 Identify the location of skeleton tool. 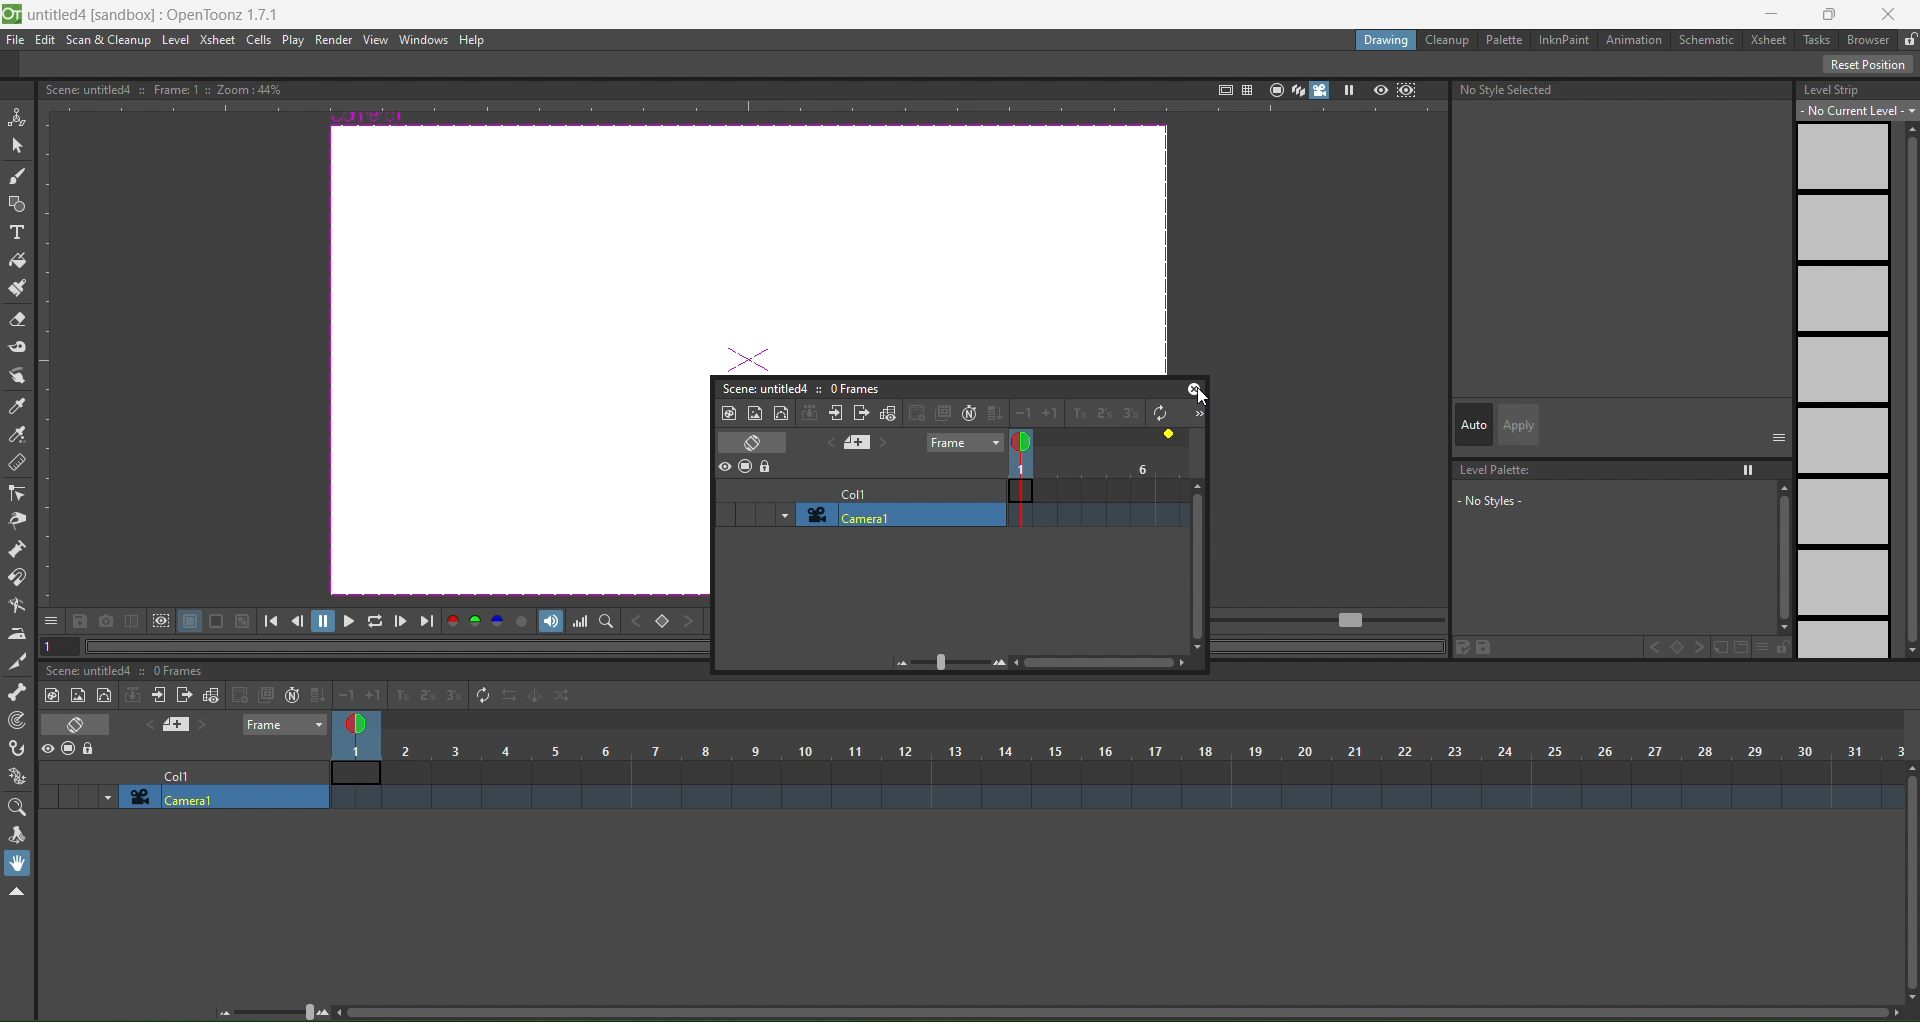
(18, 691).